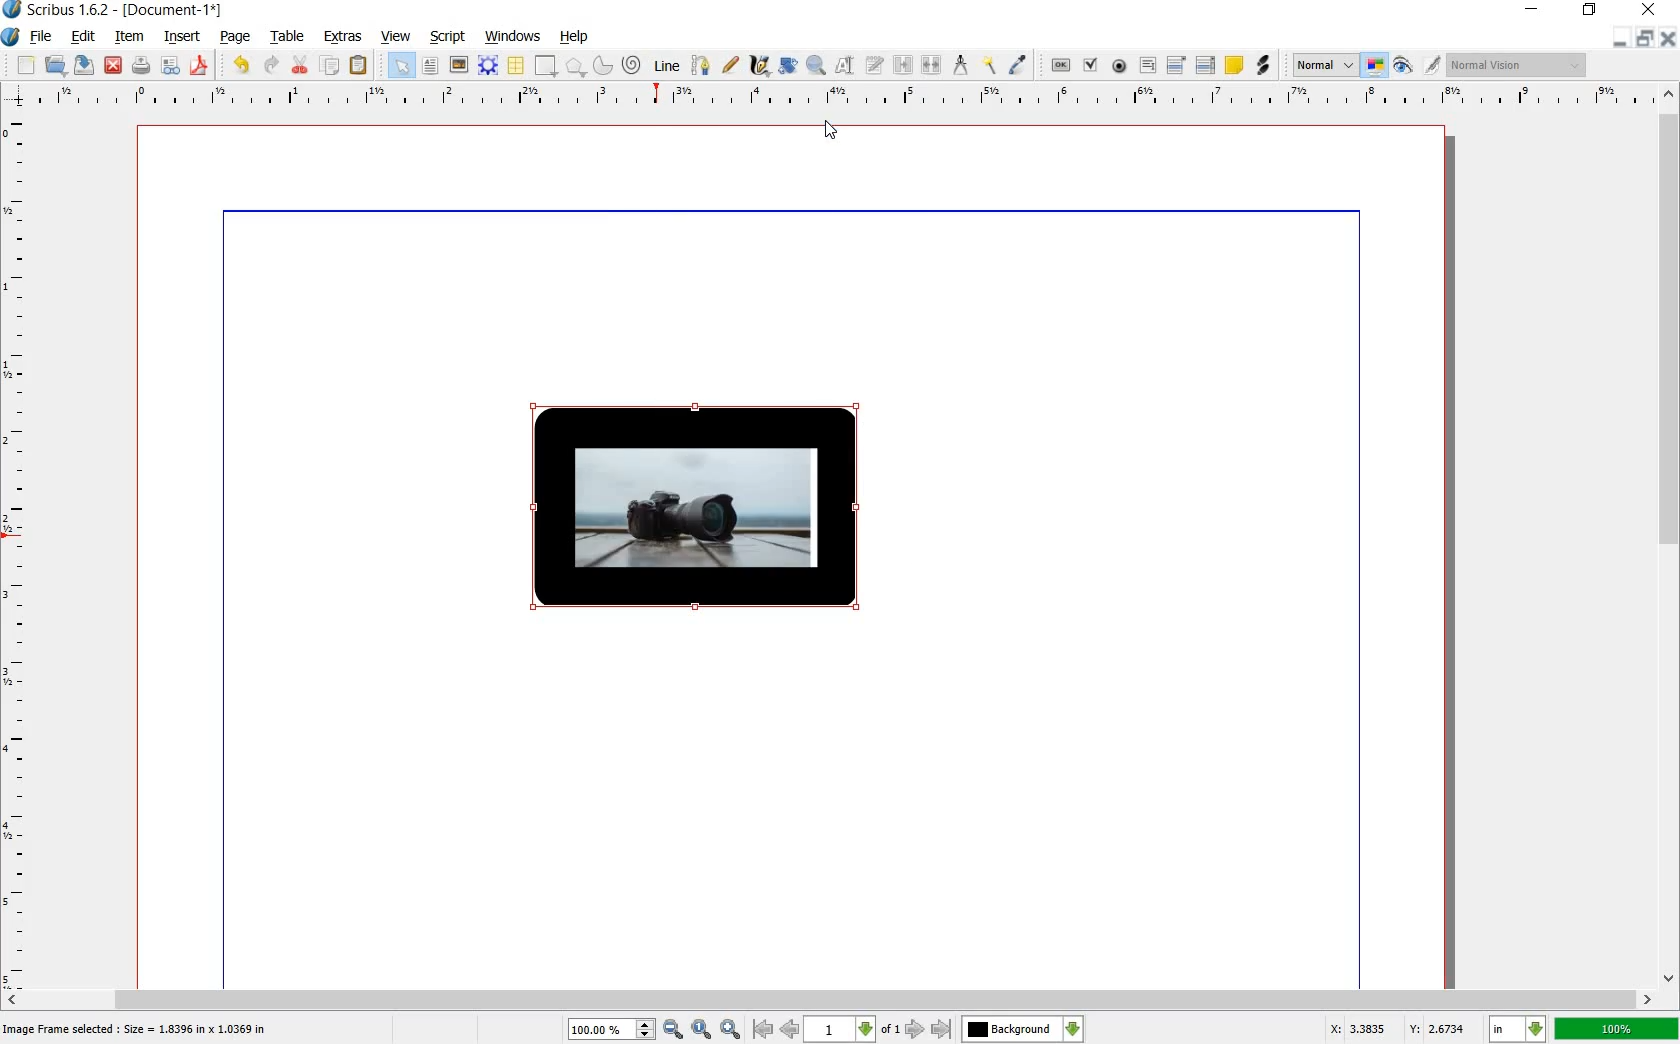 The height and width of the screenshot is (1044, 1680). Describe the element at coordinates (84, 67) in the screenshot. I see `save` at that location.